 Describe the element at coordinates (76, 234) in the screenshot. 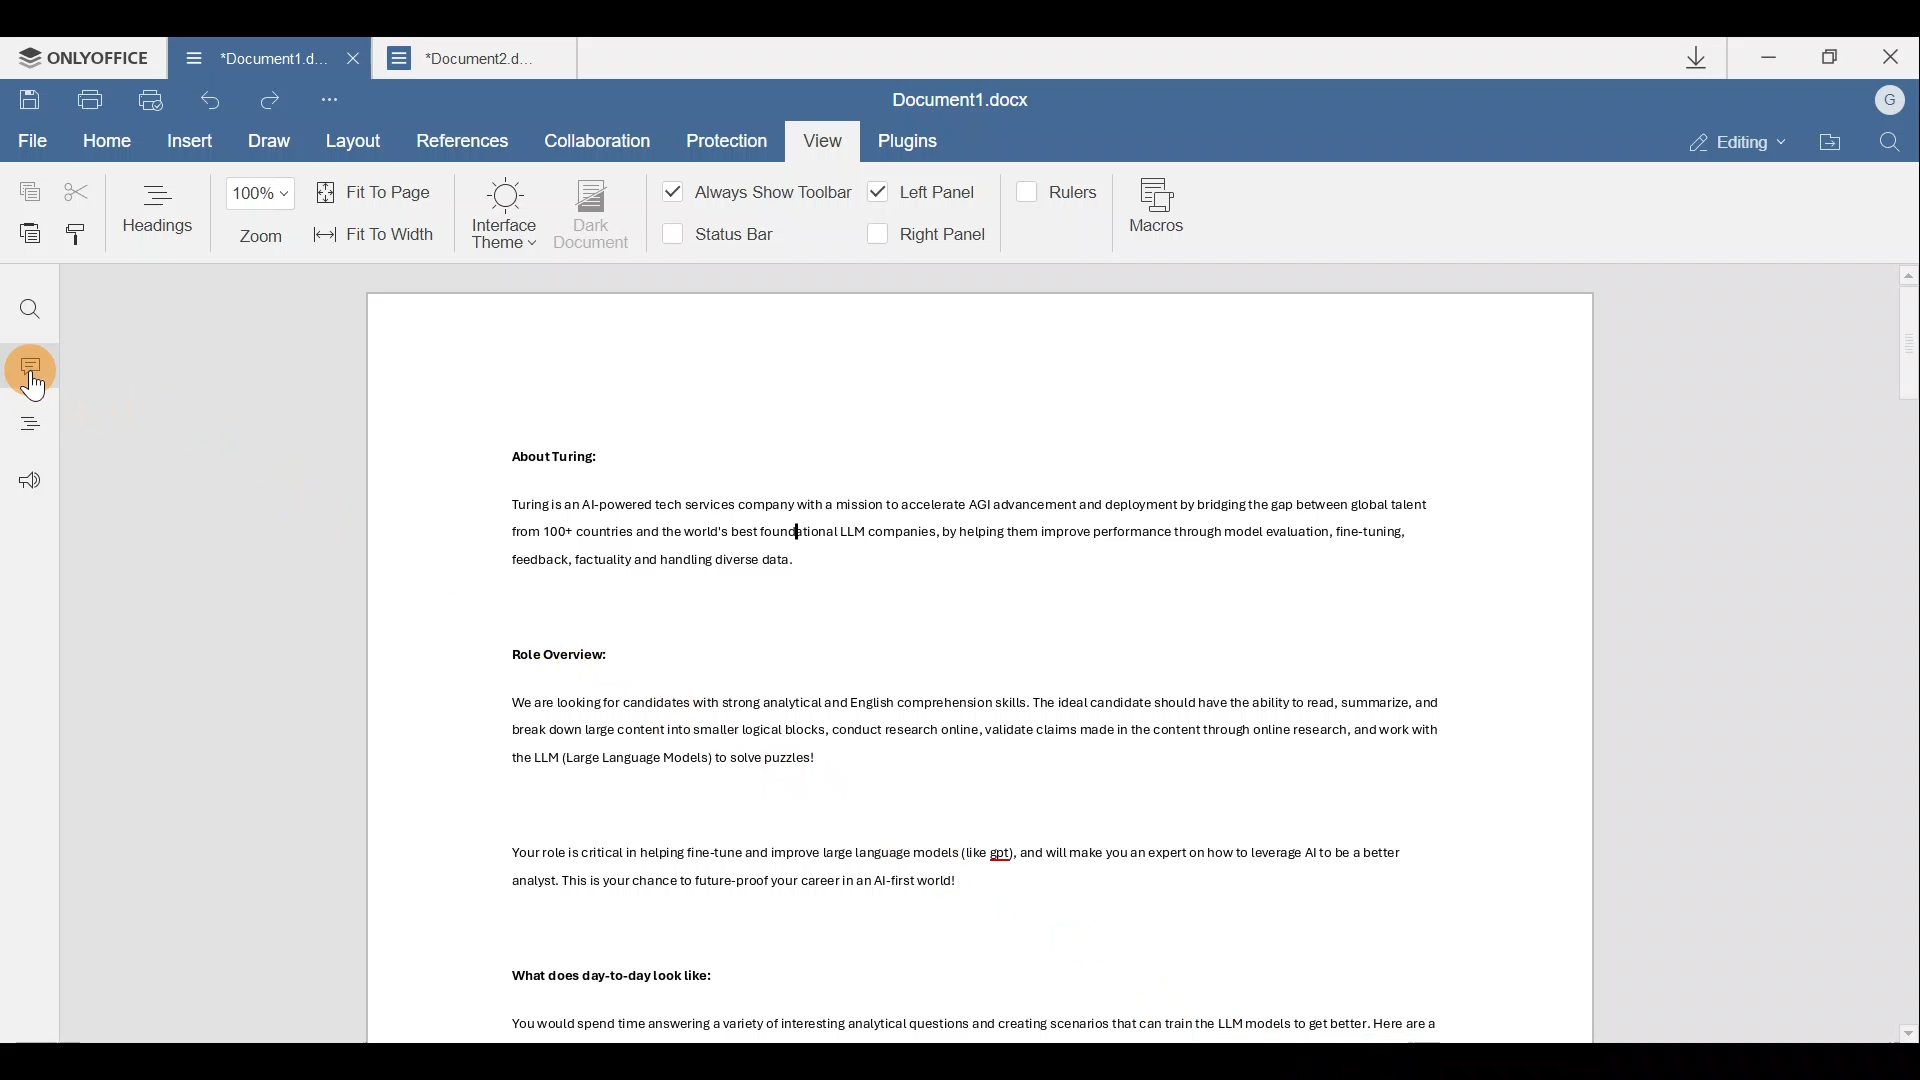

I see `Copy style` at that location.